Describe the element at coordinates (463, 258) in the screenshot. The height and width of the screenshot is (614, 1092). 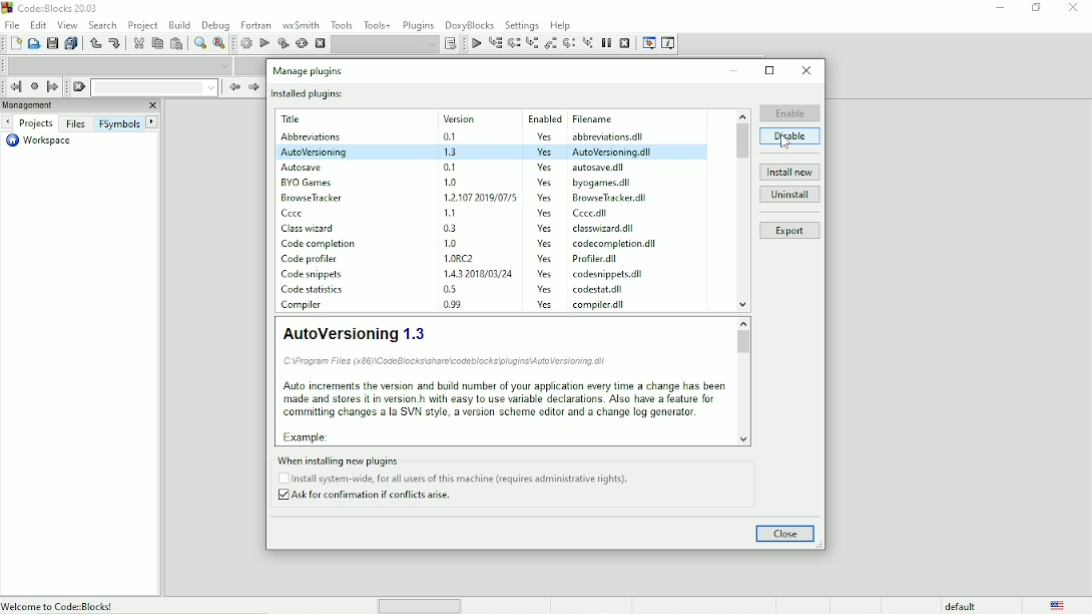
I see `1.ORC2` at that location.